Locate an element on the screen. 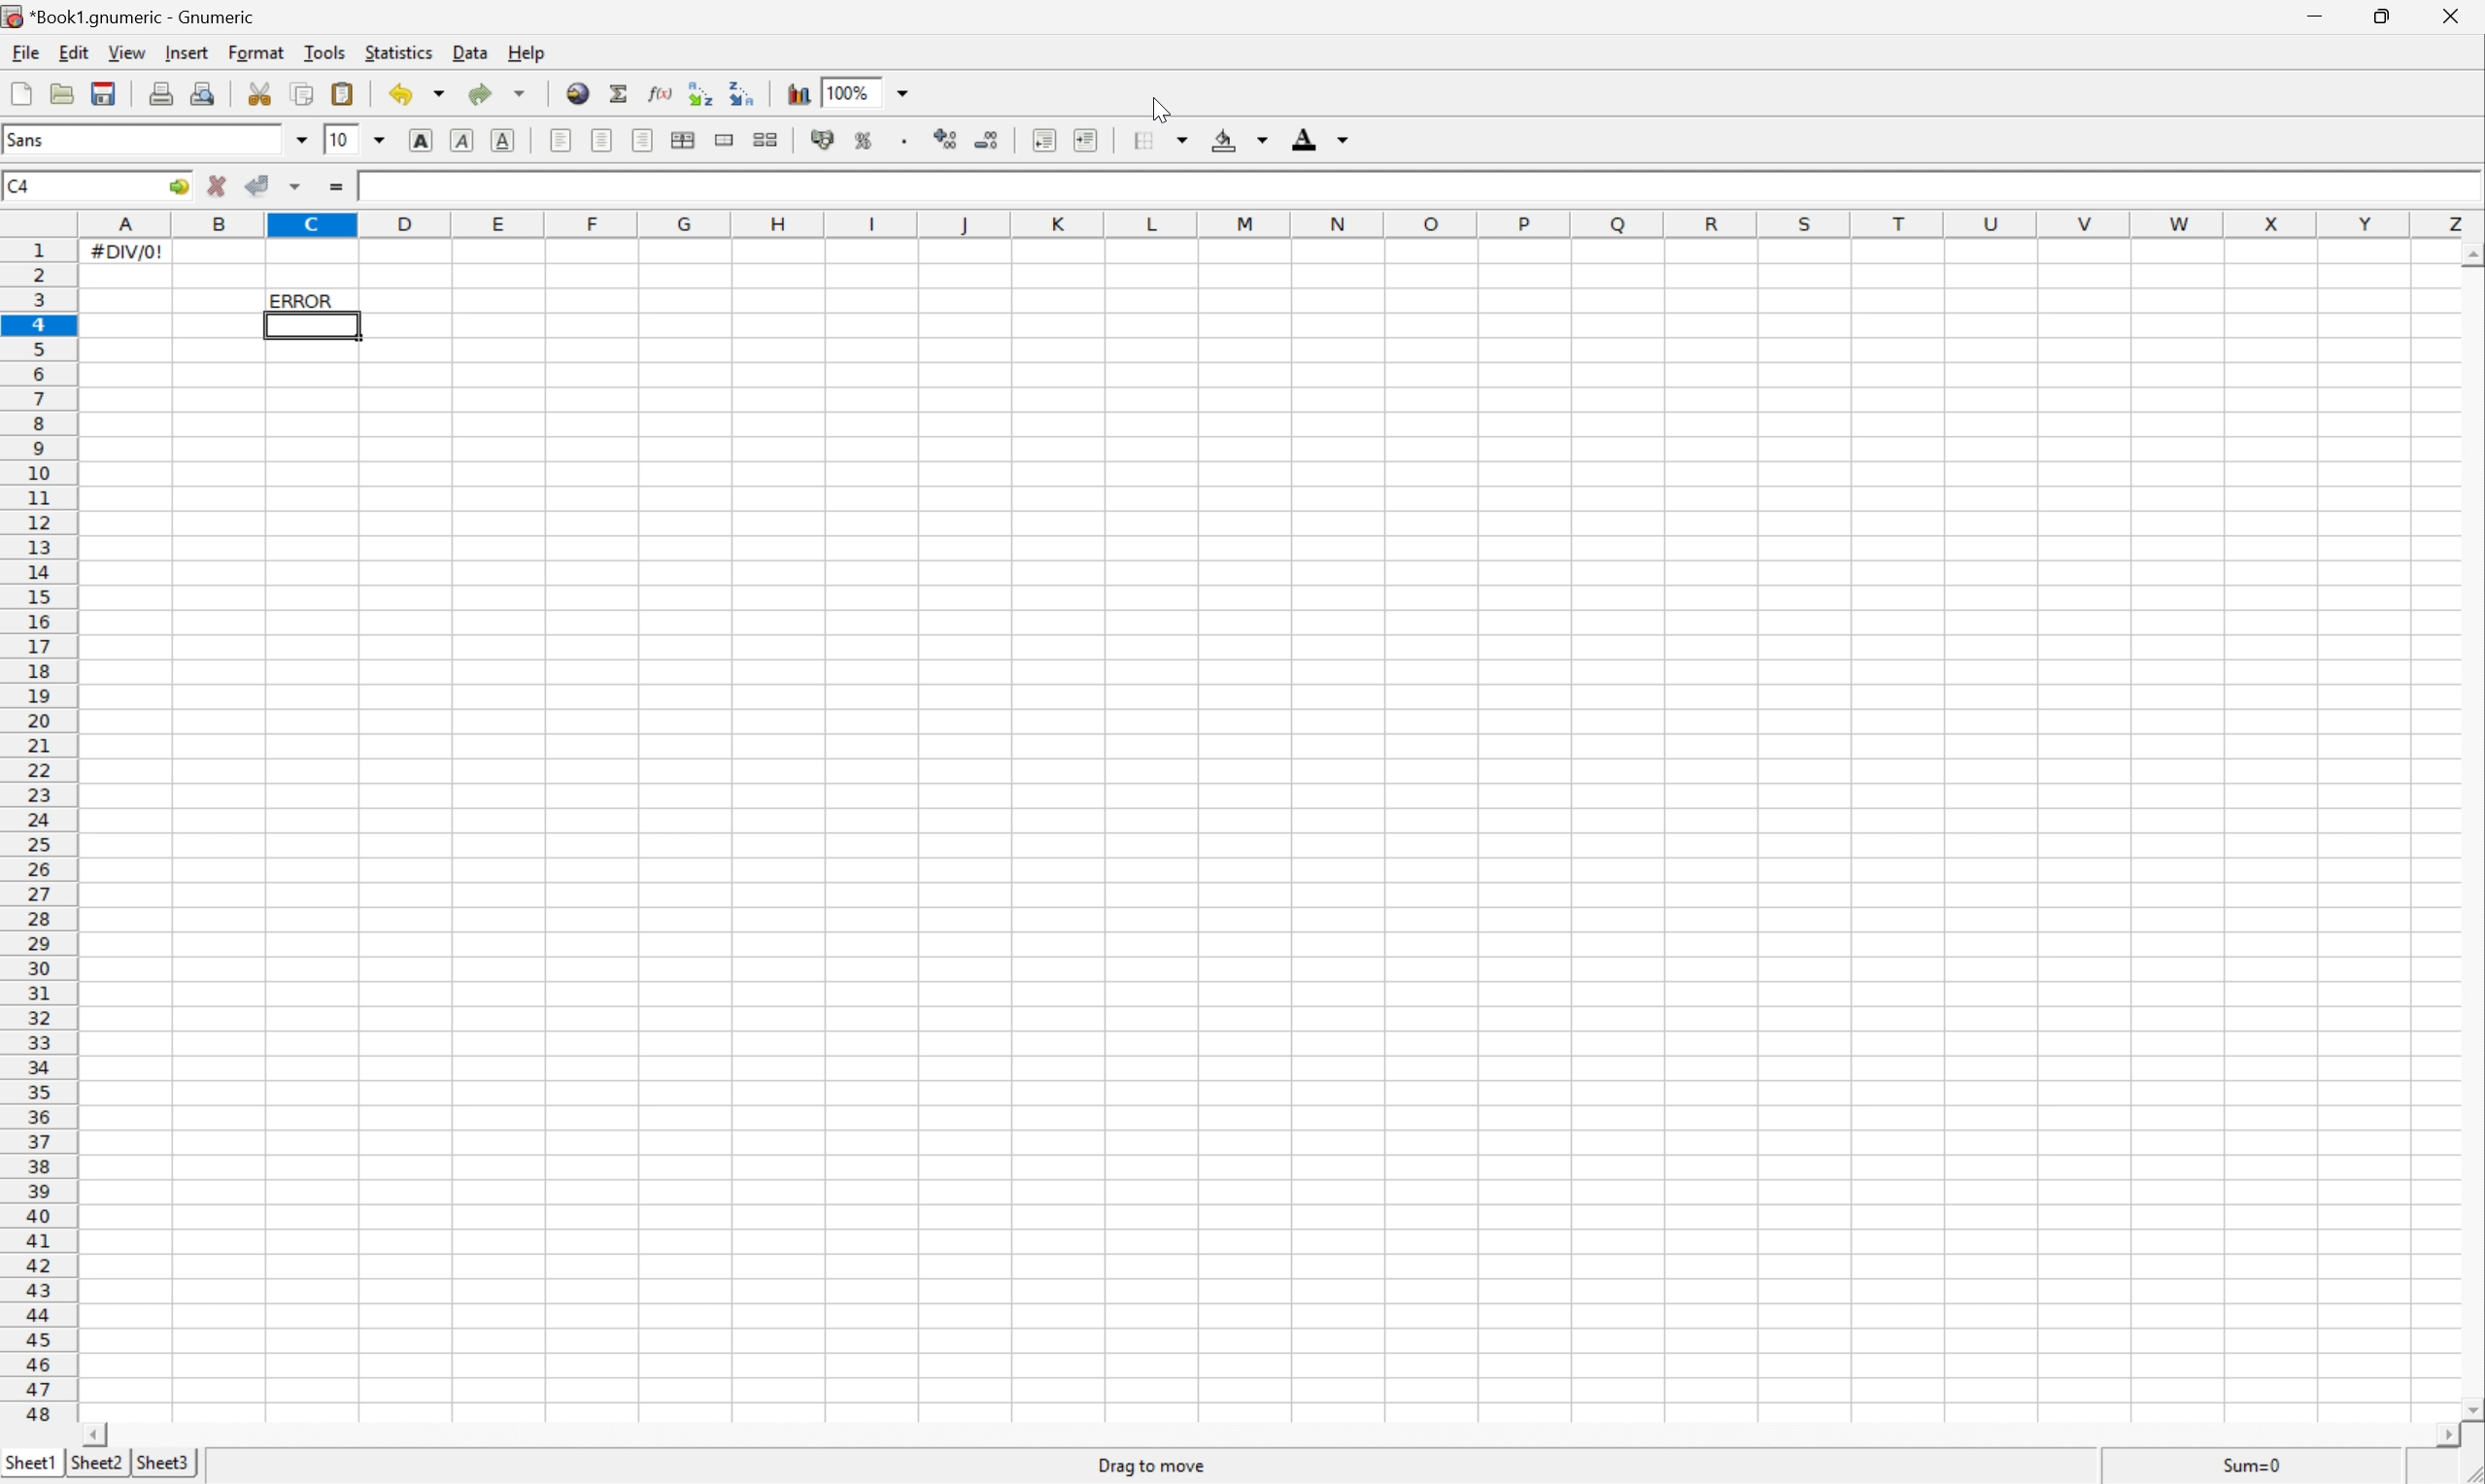 The width and height of the screenshot is (2485, 1484). Minimize is located at coordinates (2314, 18).